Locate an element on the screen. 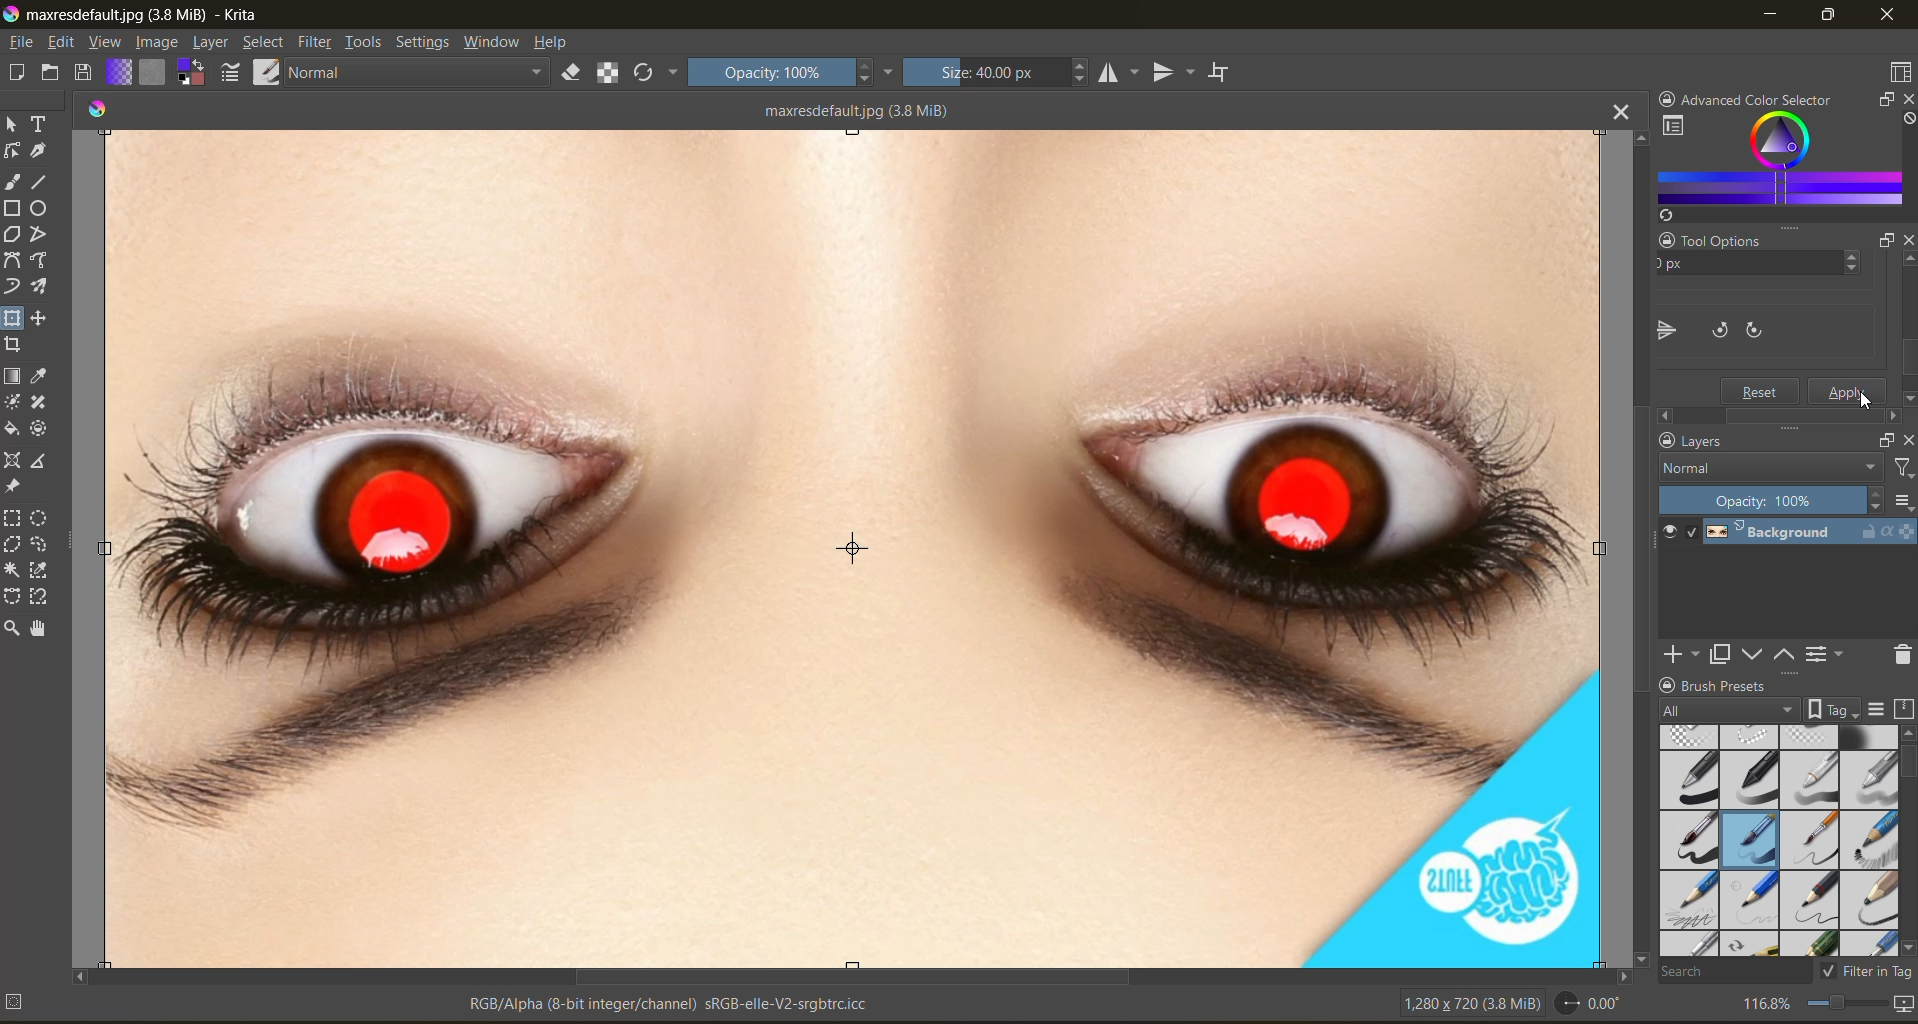  close is located at coordinates (1889, 15).